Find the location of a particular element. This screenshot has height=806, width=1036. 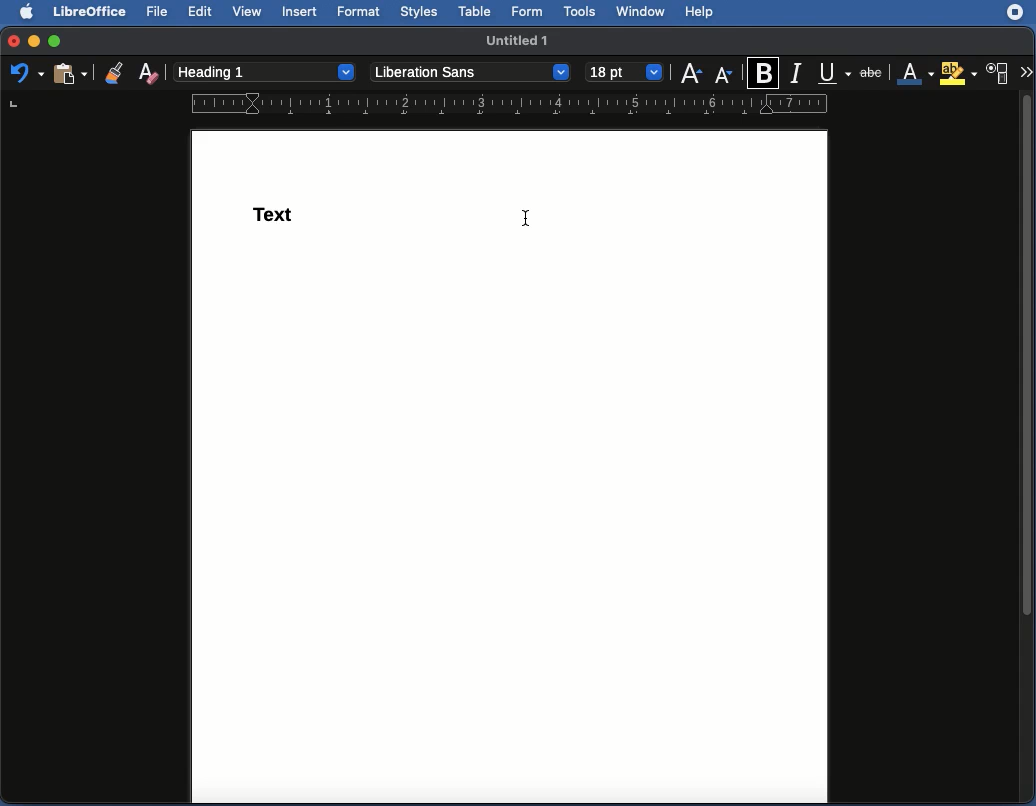

Paragraph style is located at coordinates (267, 72).